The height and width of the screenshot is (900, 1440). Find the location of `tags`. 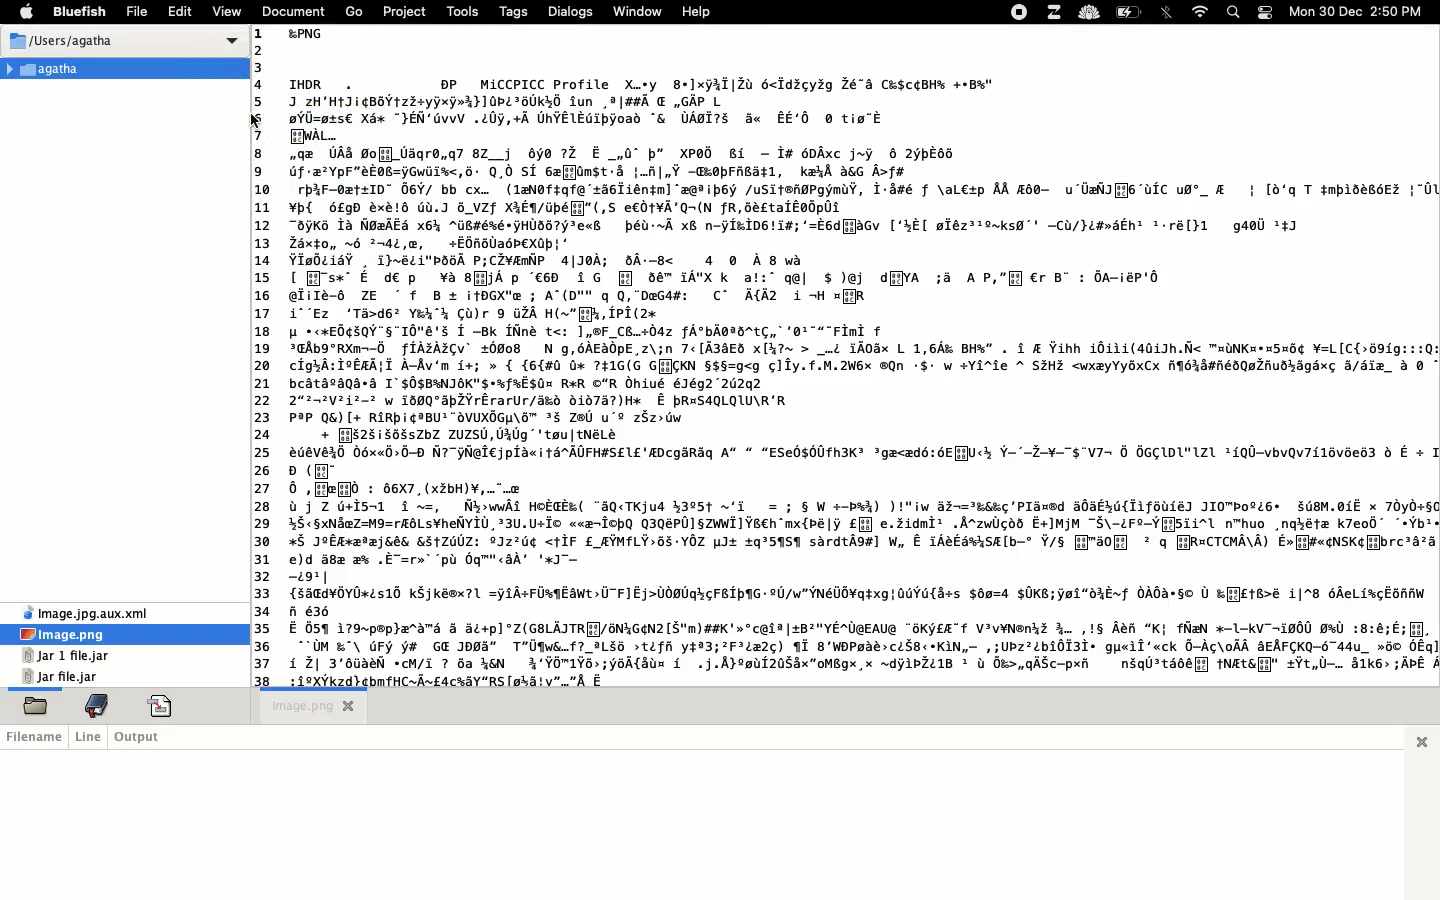

tags is located at coordinates (518, 11).